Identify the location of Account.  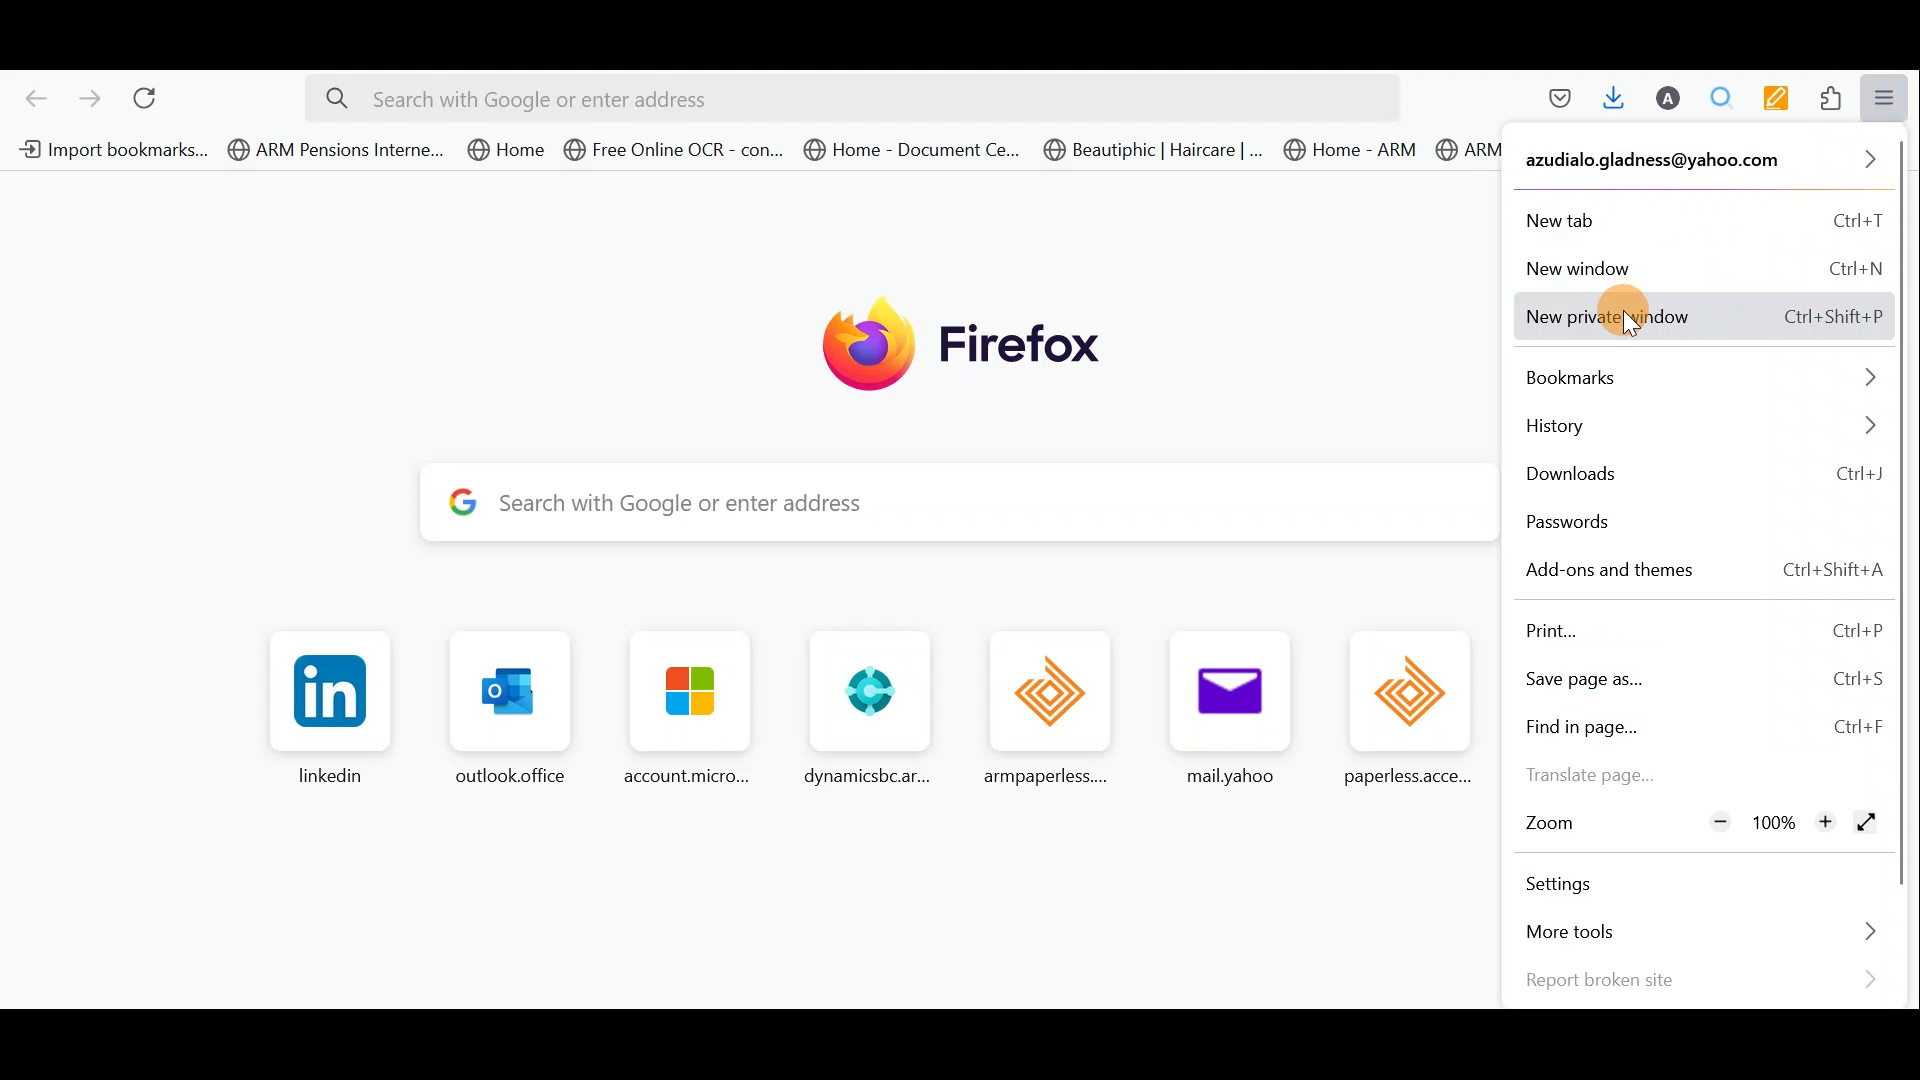
(1700, 164).